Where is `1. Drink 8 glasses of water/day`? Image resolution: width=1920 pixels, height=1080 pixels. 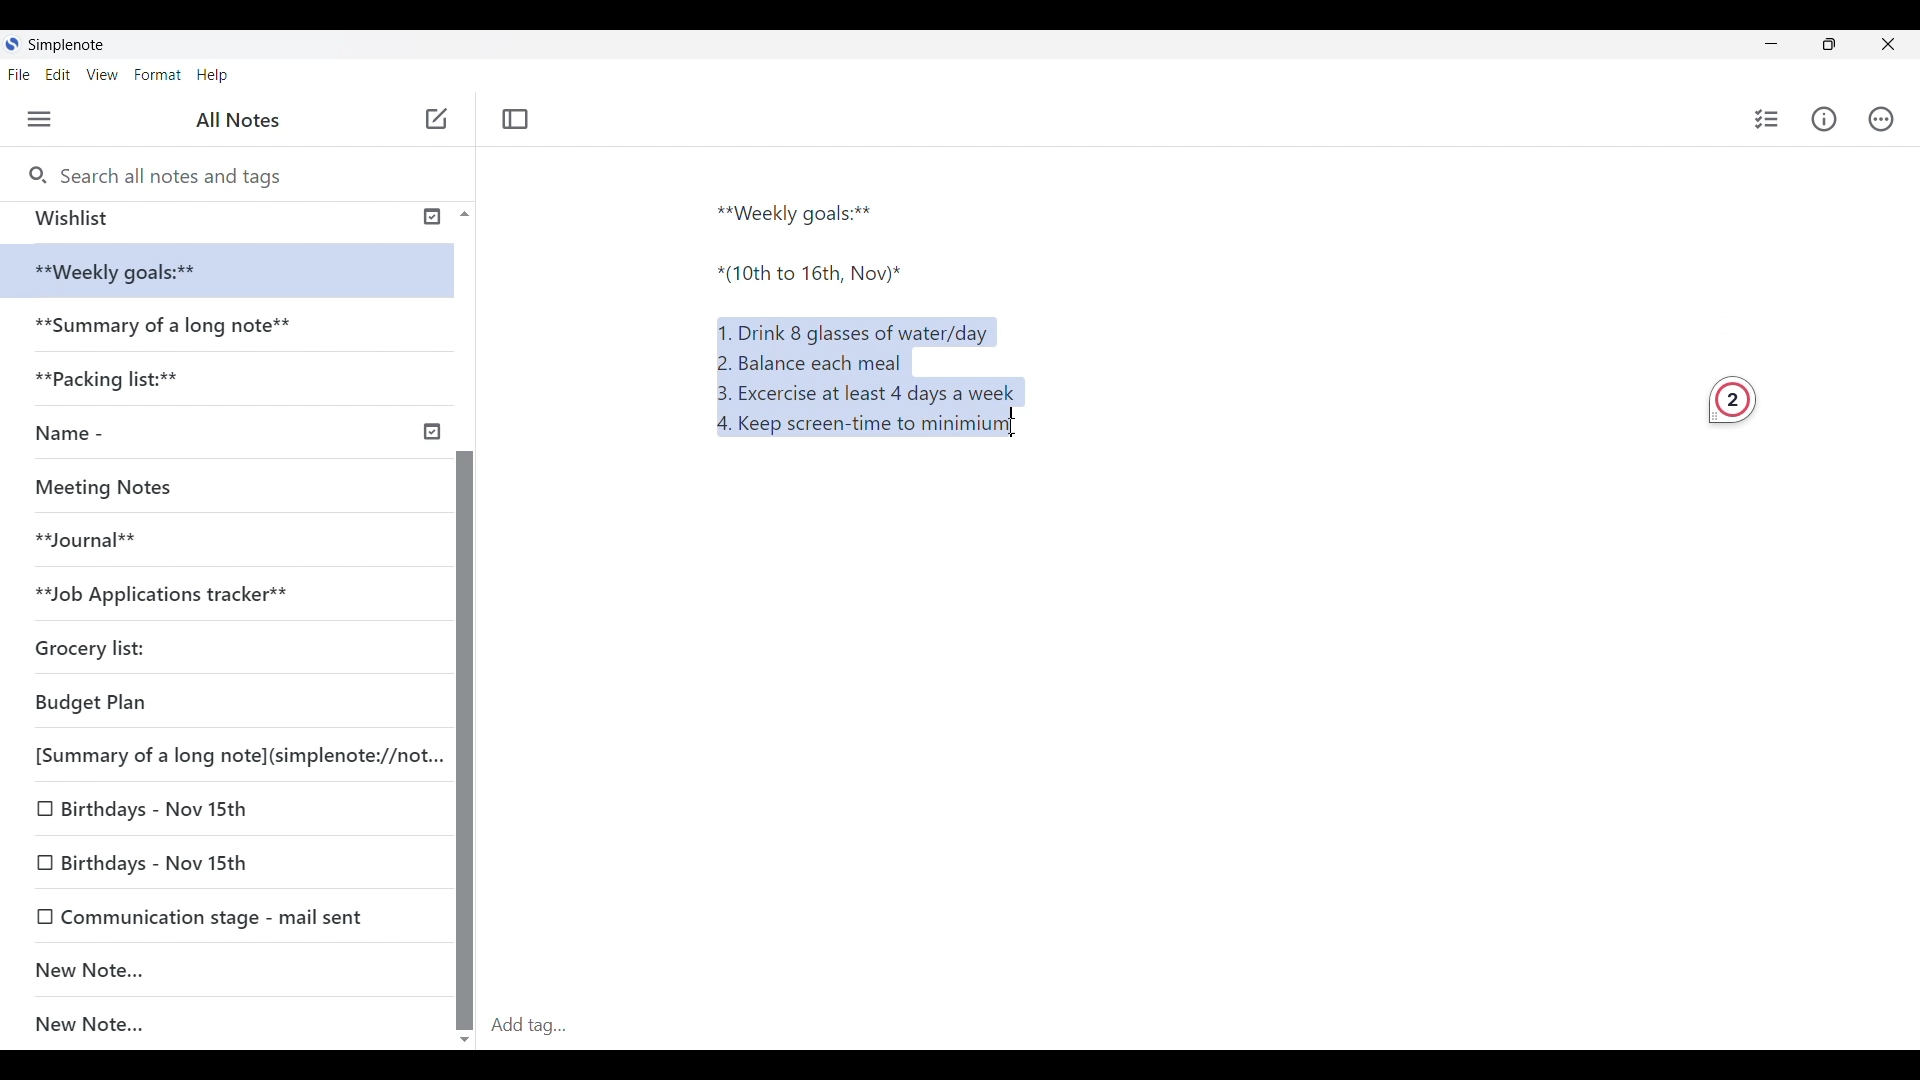 1. Drink 8 glasses of water/day is located at coordinates (858, 329).